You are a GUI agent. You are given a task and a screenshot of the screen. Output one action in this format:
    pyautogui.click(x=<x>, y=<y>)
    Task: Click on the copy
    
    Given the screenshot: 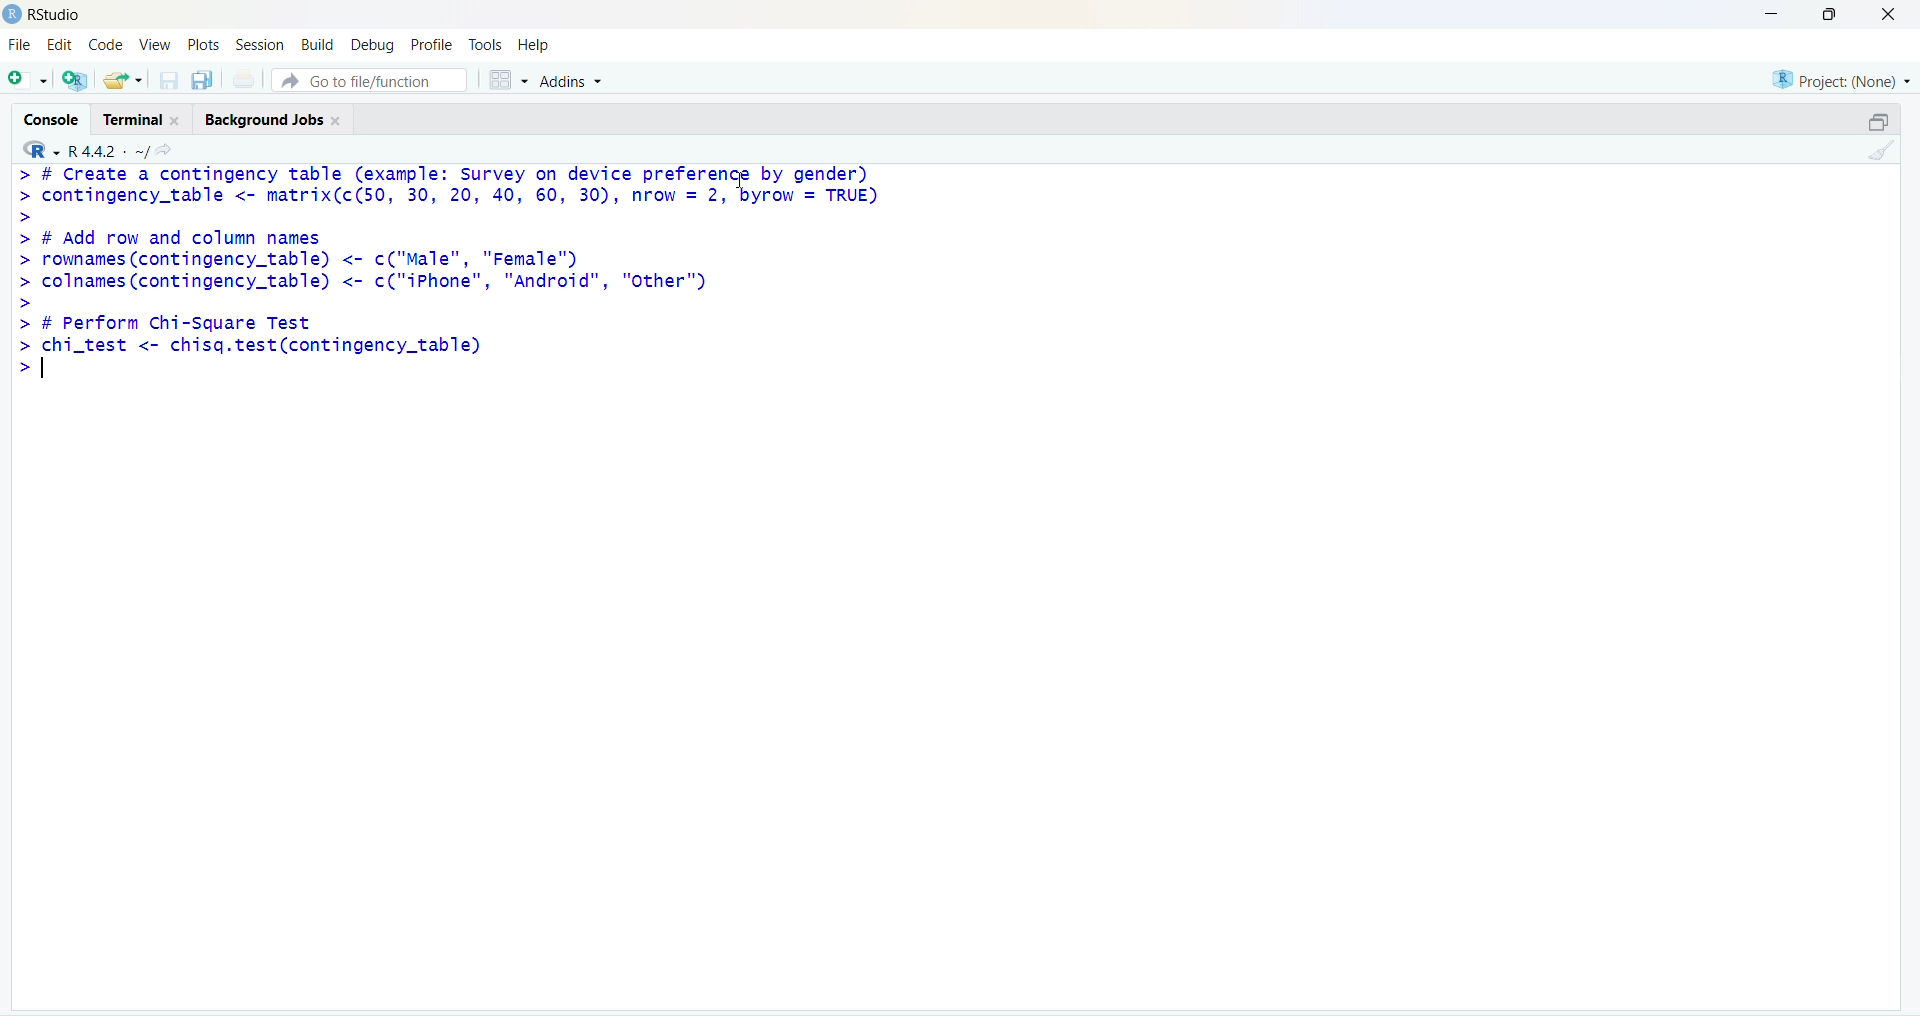 What is the action you would take?
    pyautogui.click(x=202, y=79)
    